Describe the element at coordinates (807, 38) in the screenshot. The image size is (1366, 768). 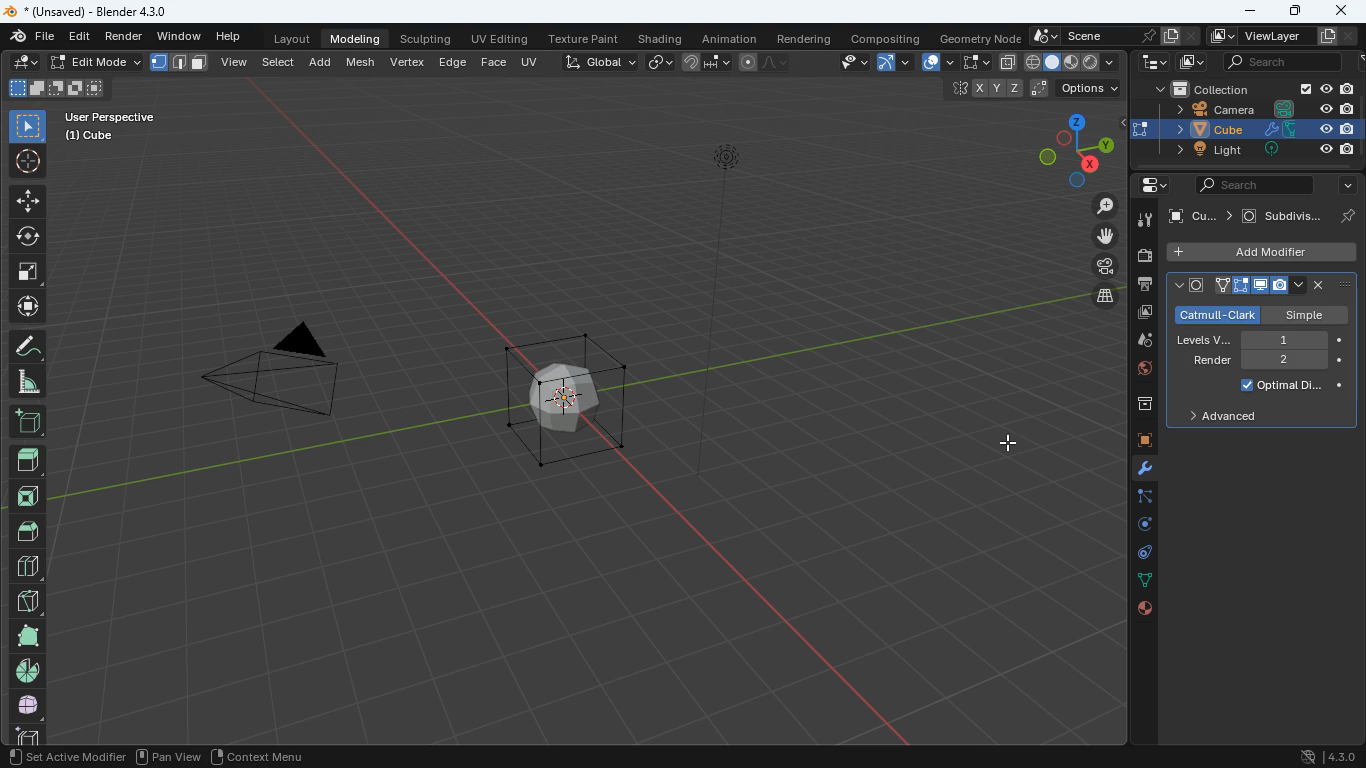
I see `rendering` at that location.